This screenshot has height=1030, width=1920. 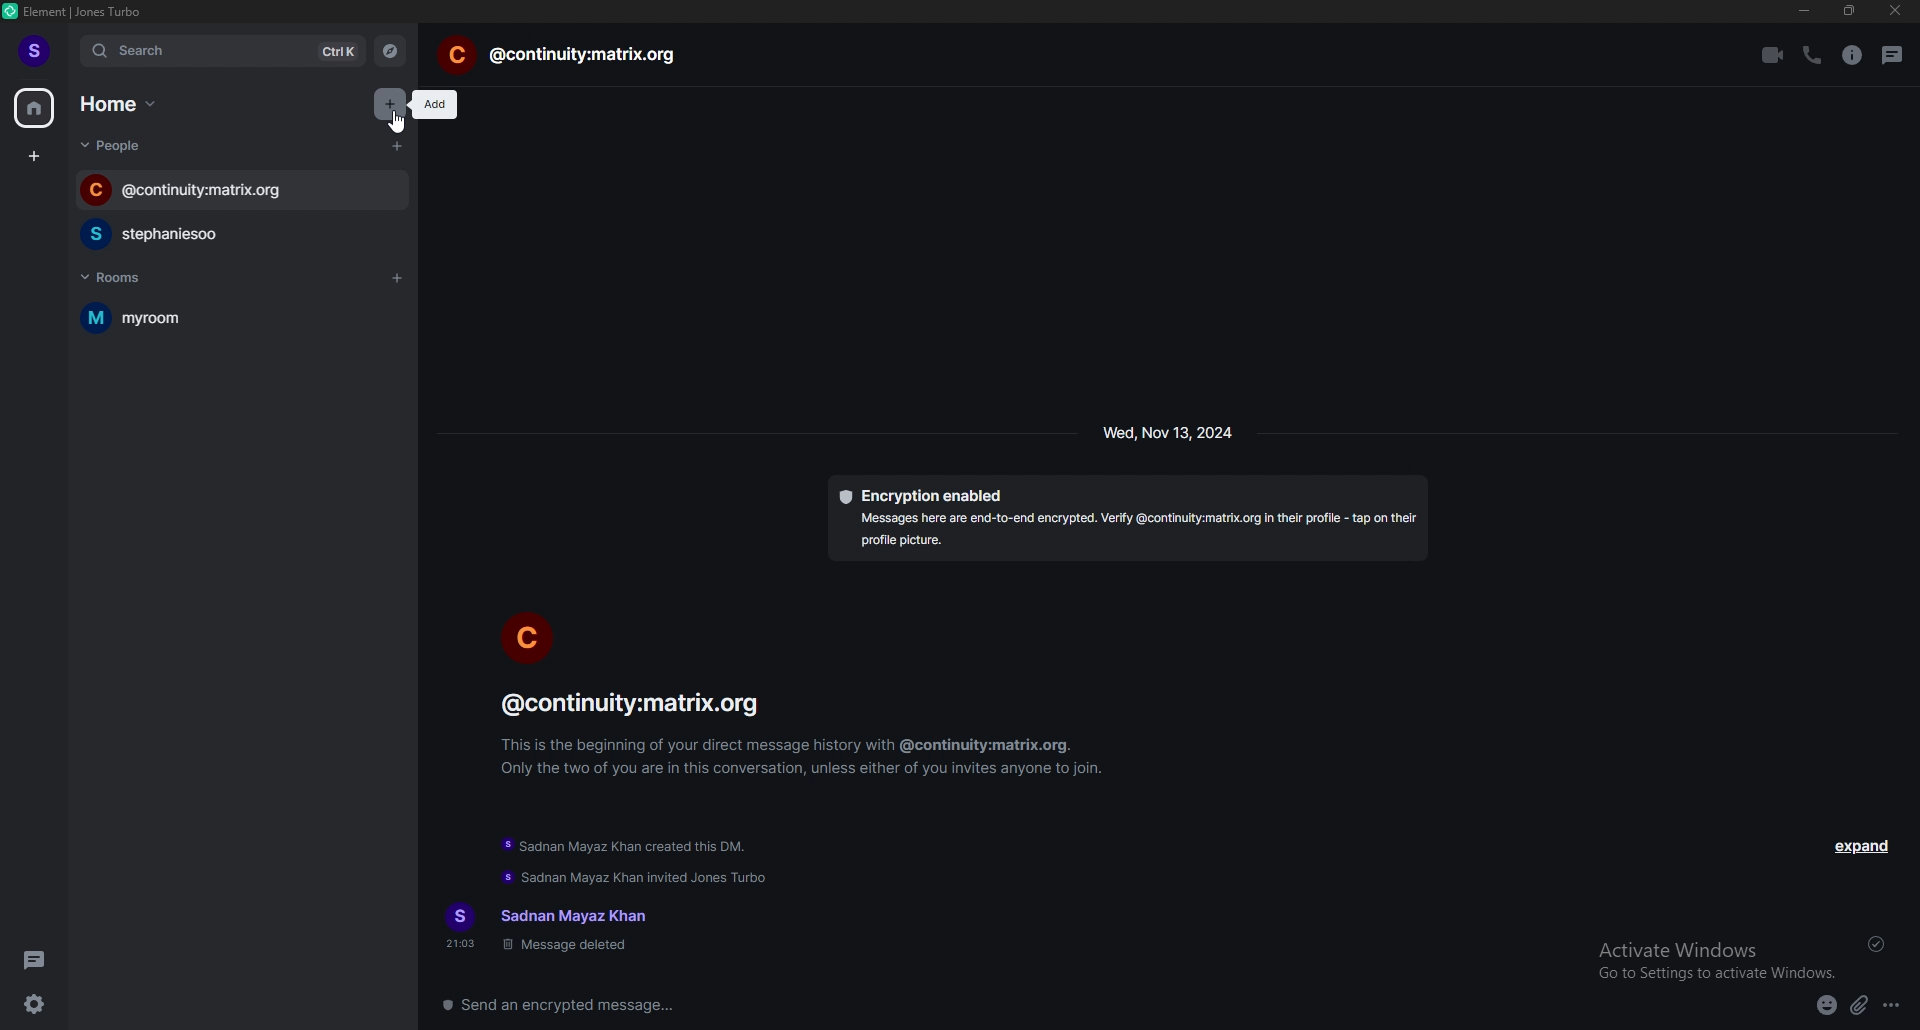 What do you see at coordinates (638, 878) in the screenshot?
I see `update` at bounding box center [638, 878].